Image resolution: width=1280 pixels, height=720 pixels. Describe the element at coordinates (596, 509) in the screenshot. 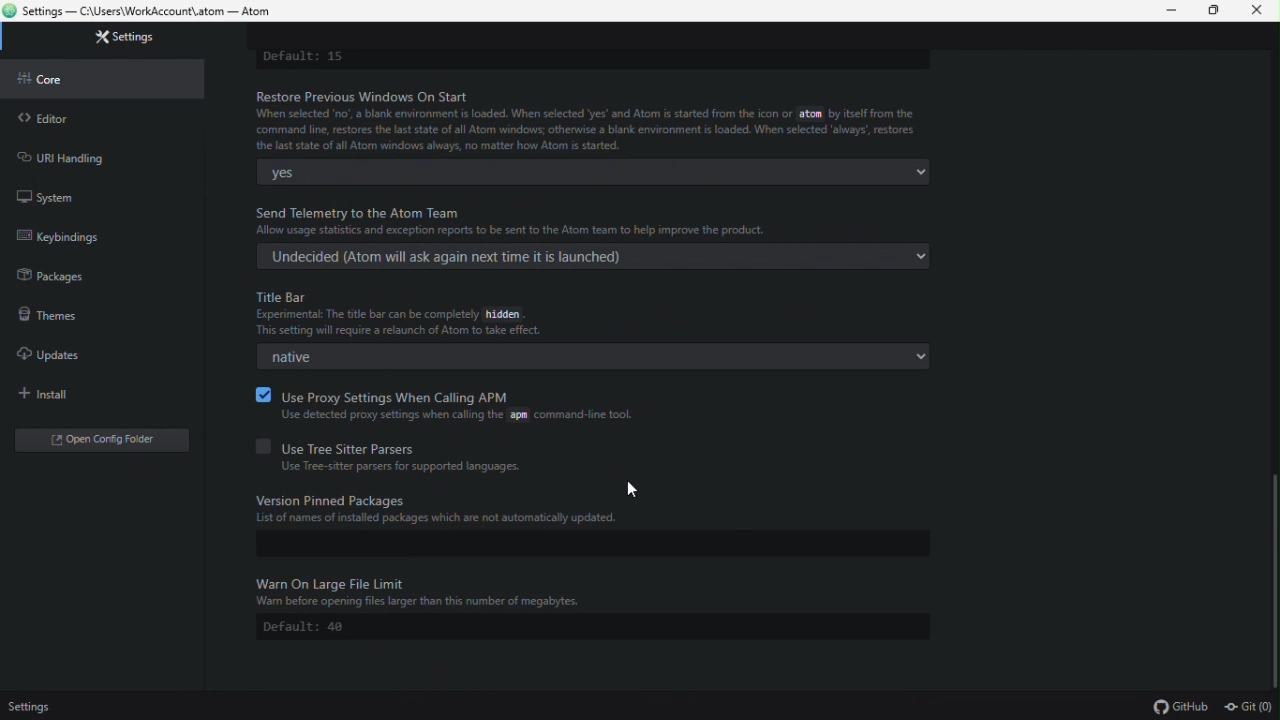

I see `version pinned packages ` at that location.